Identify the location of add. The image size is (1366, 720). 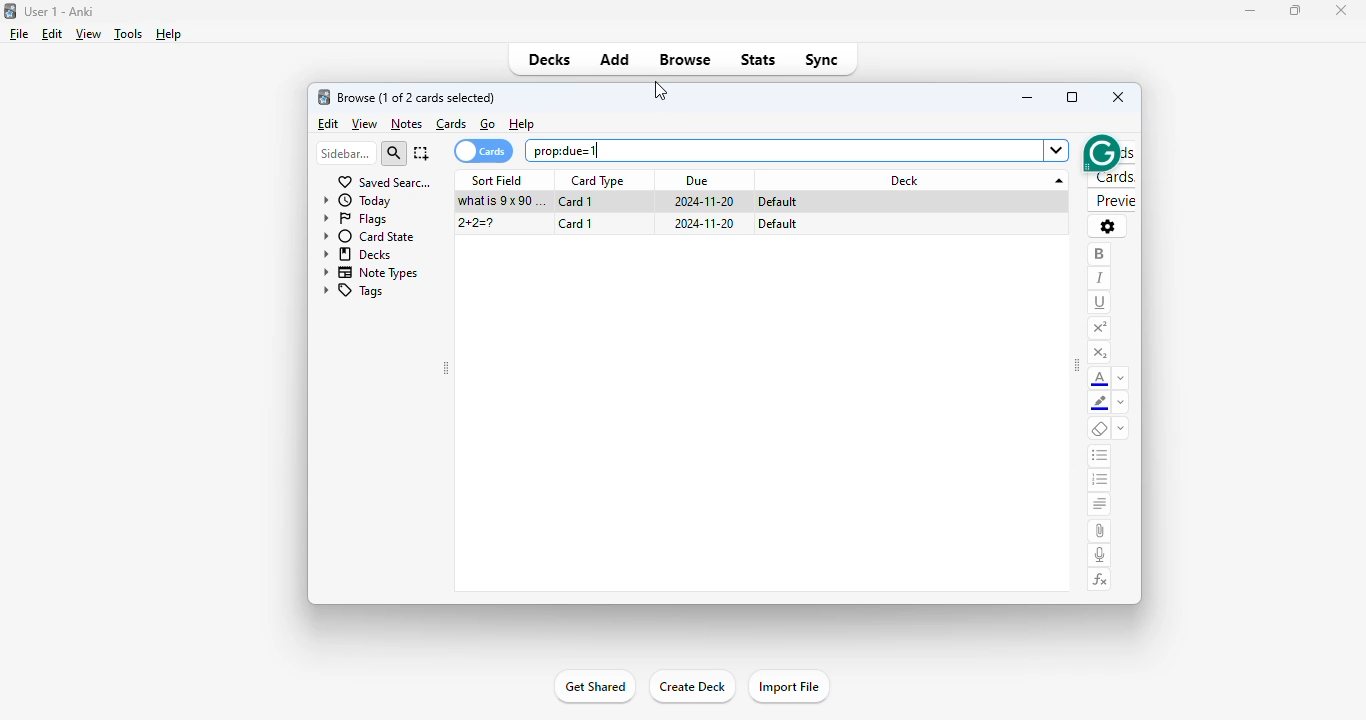
(615, 59).